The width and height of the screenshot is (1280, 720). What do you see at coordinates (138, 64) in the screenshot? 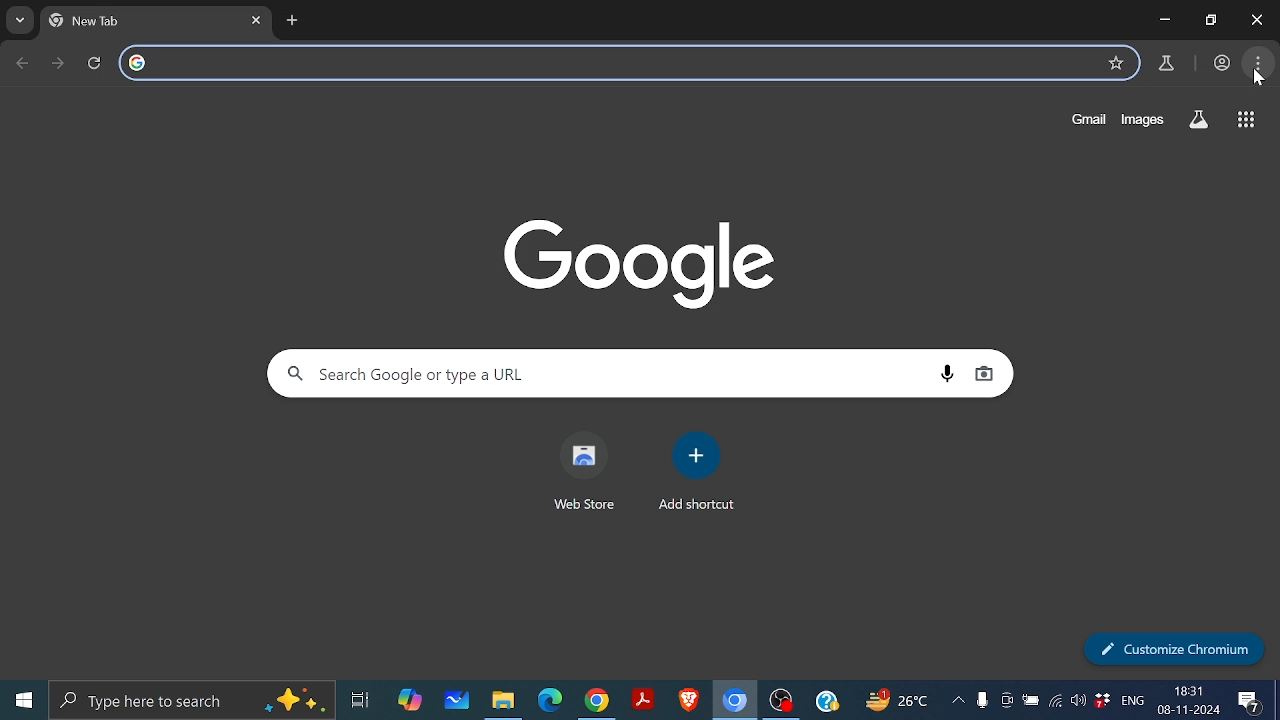
I see `google logo` at bounding box center [138, 64].